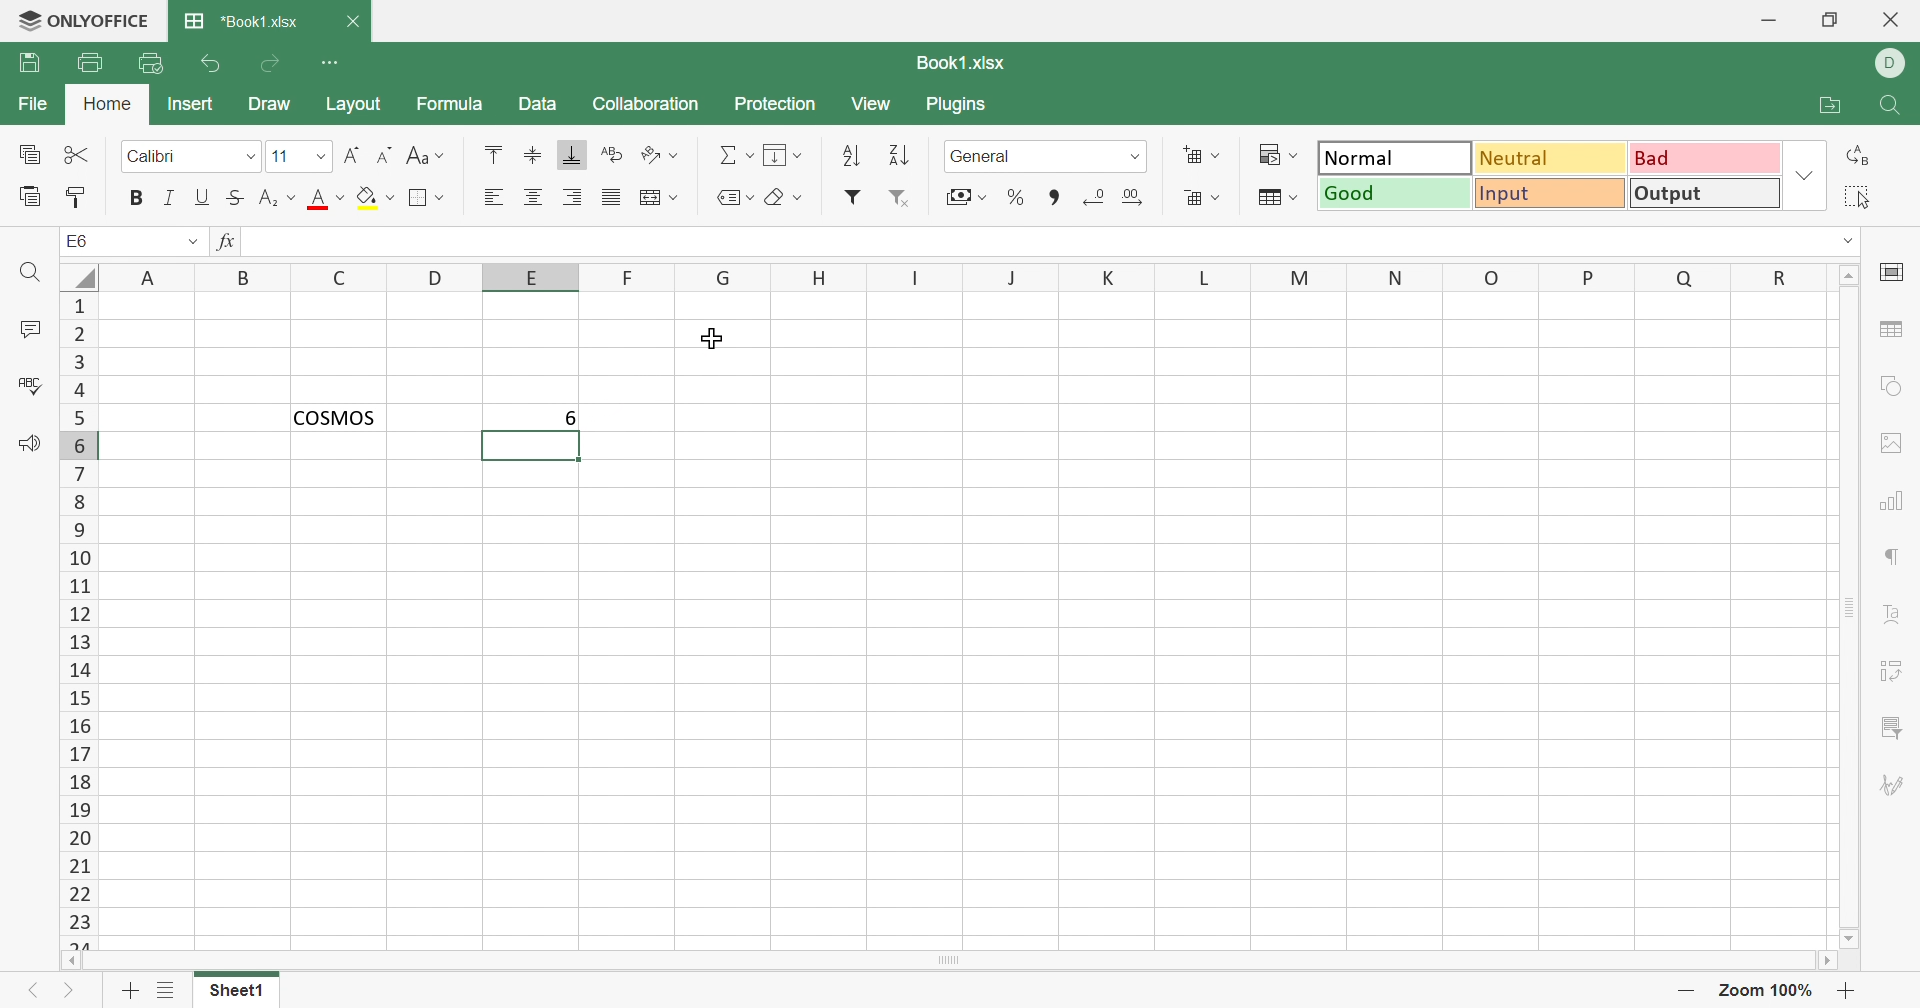  I want to click on , so click(83, 277).